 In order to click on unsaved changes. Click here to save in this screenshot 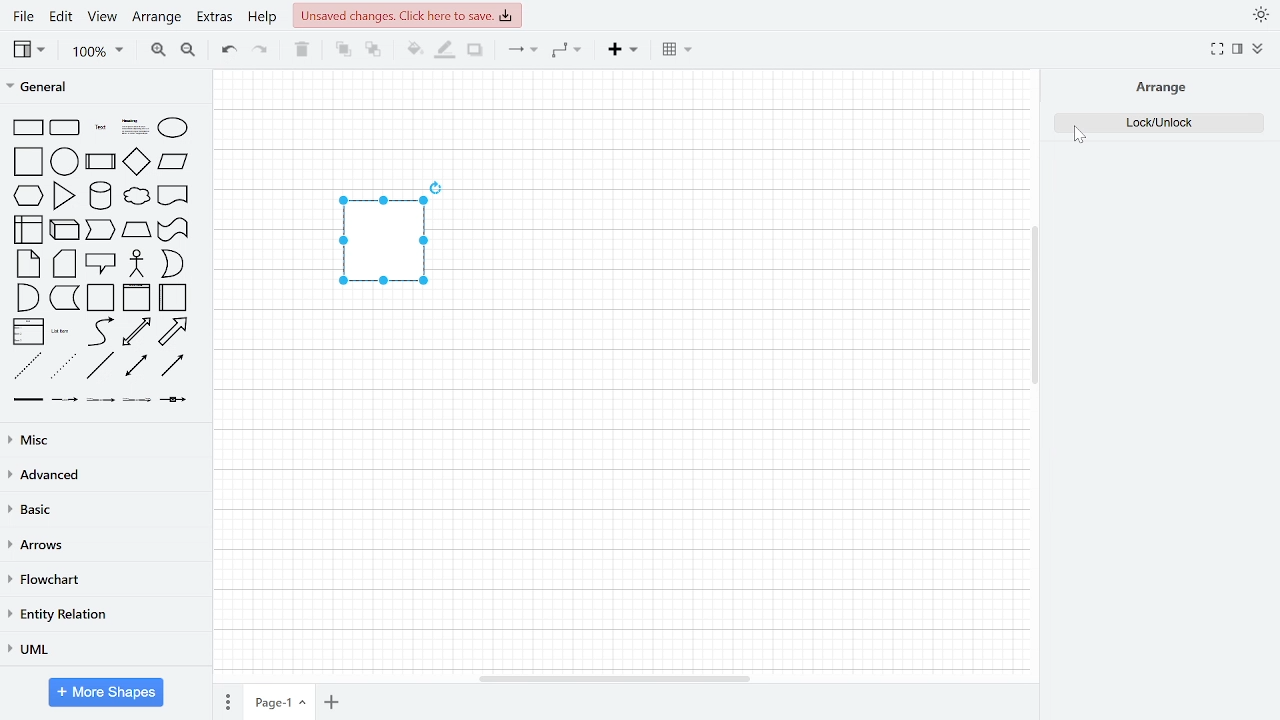, I will do `click(410, 15)`.